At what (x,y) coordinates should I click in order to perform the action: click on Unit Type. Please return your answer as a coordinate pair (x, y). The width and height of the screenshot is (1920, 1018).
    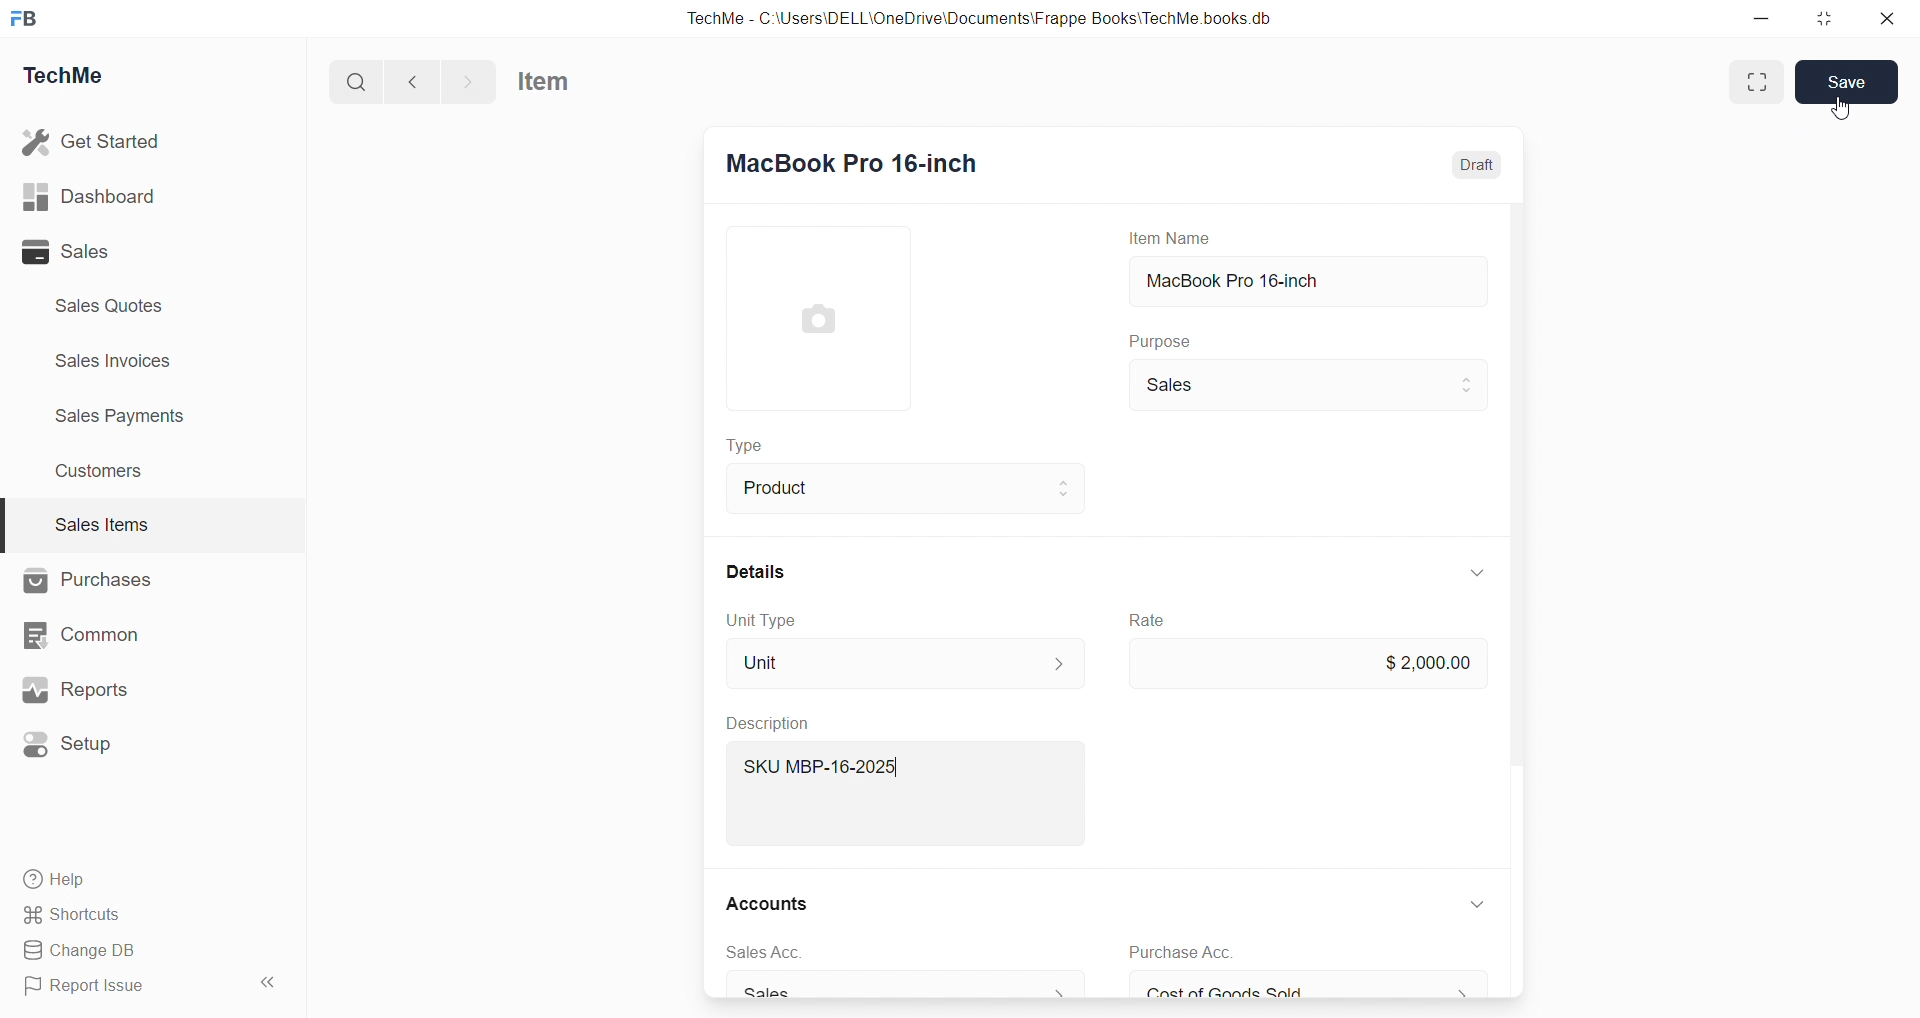
    Looking at the image, I should click on (762, 622).